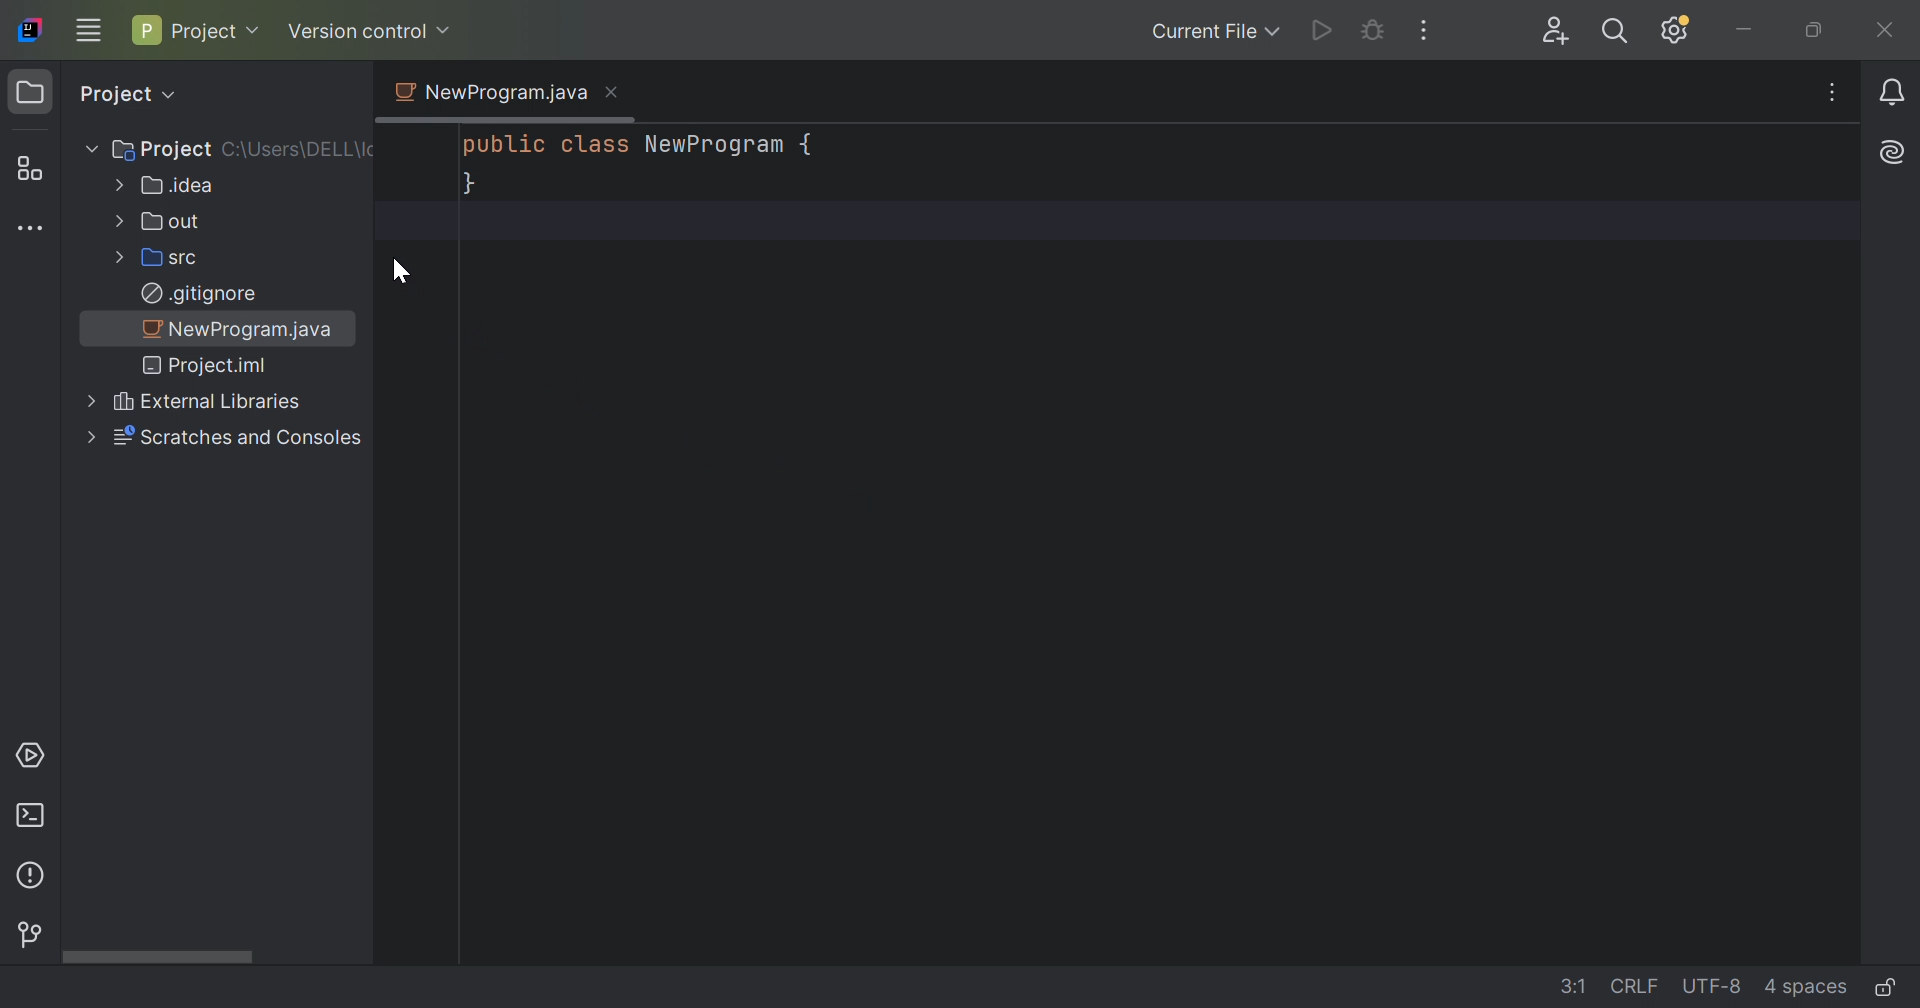 Image resolution: width=1920 pixels, height=1008 pixels. What do you see at coordinates (1832, 94) in the screenshot?
I see `` at bounding box center [1832, 94].